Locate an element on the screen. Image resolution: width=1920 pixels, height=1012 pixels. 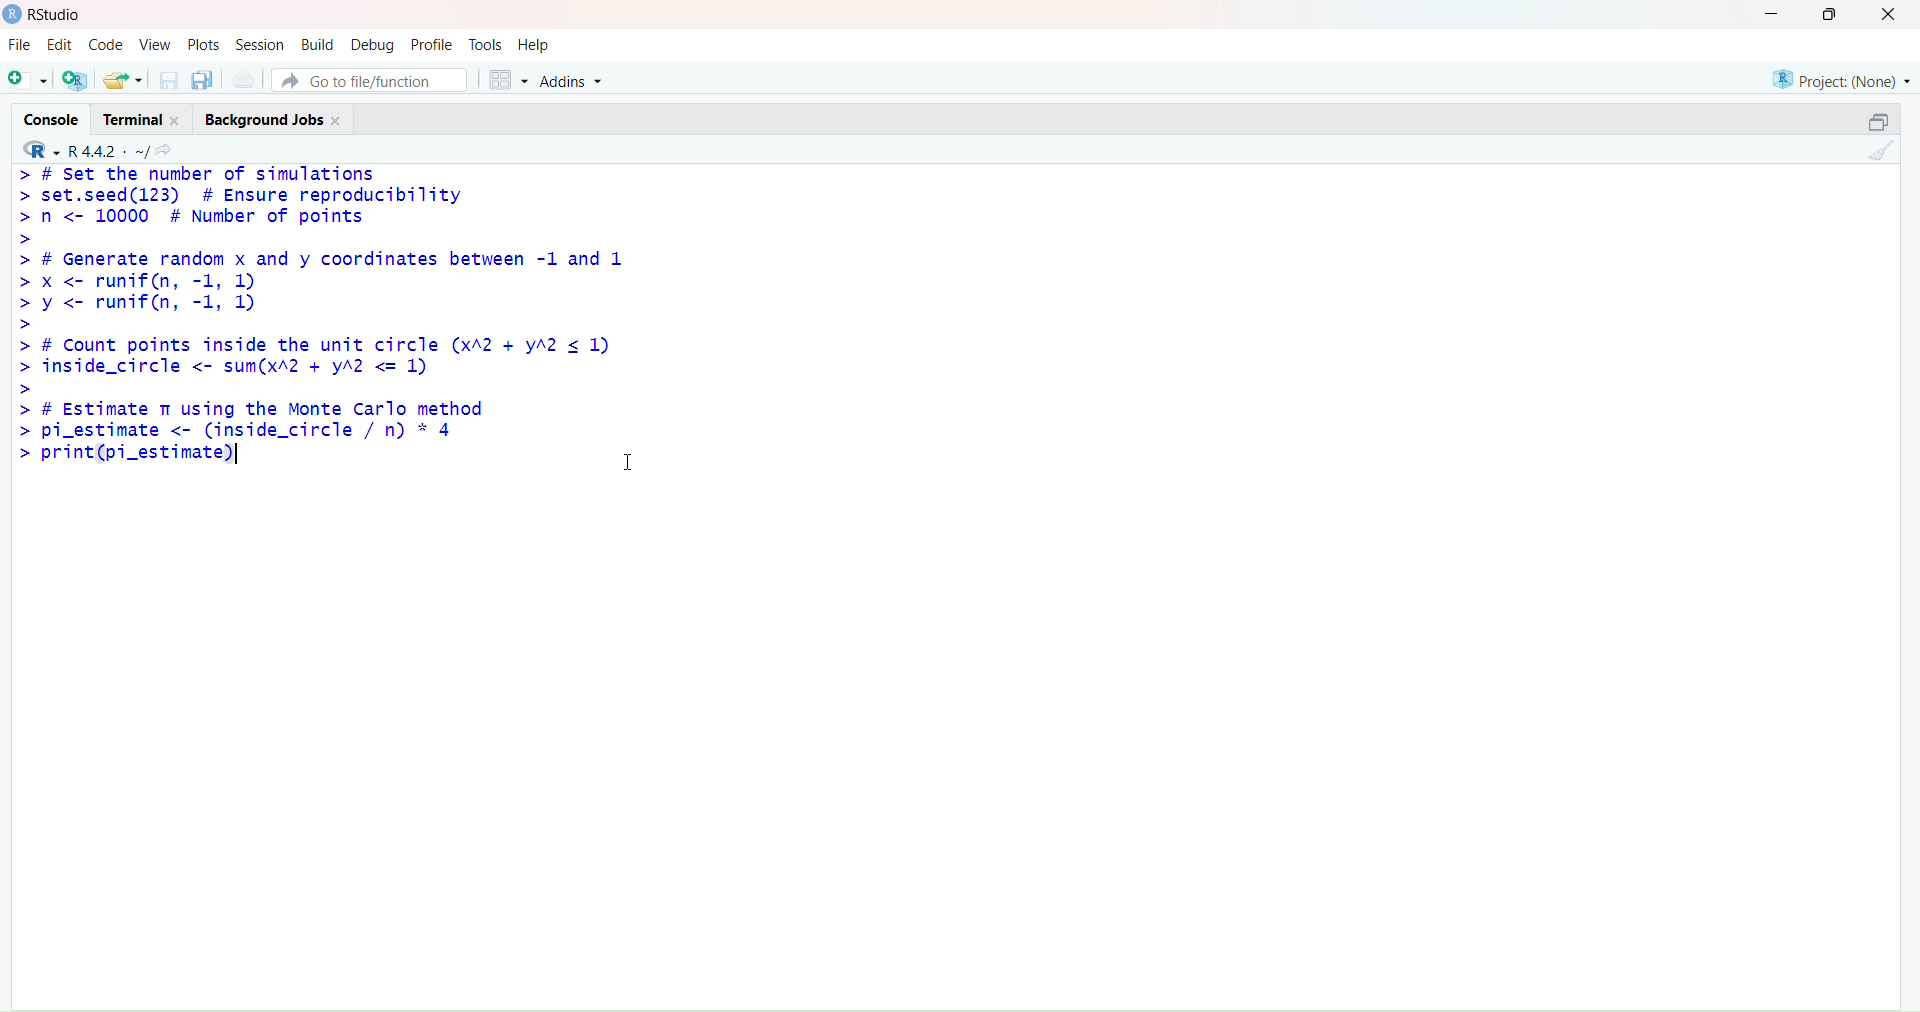
Minimize is located at coordinates (1771, 14).